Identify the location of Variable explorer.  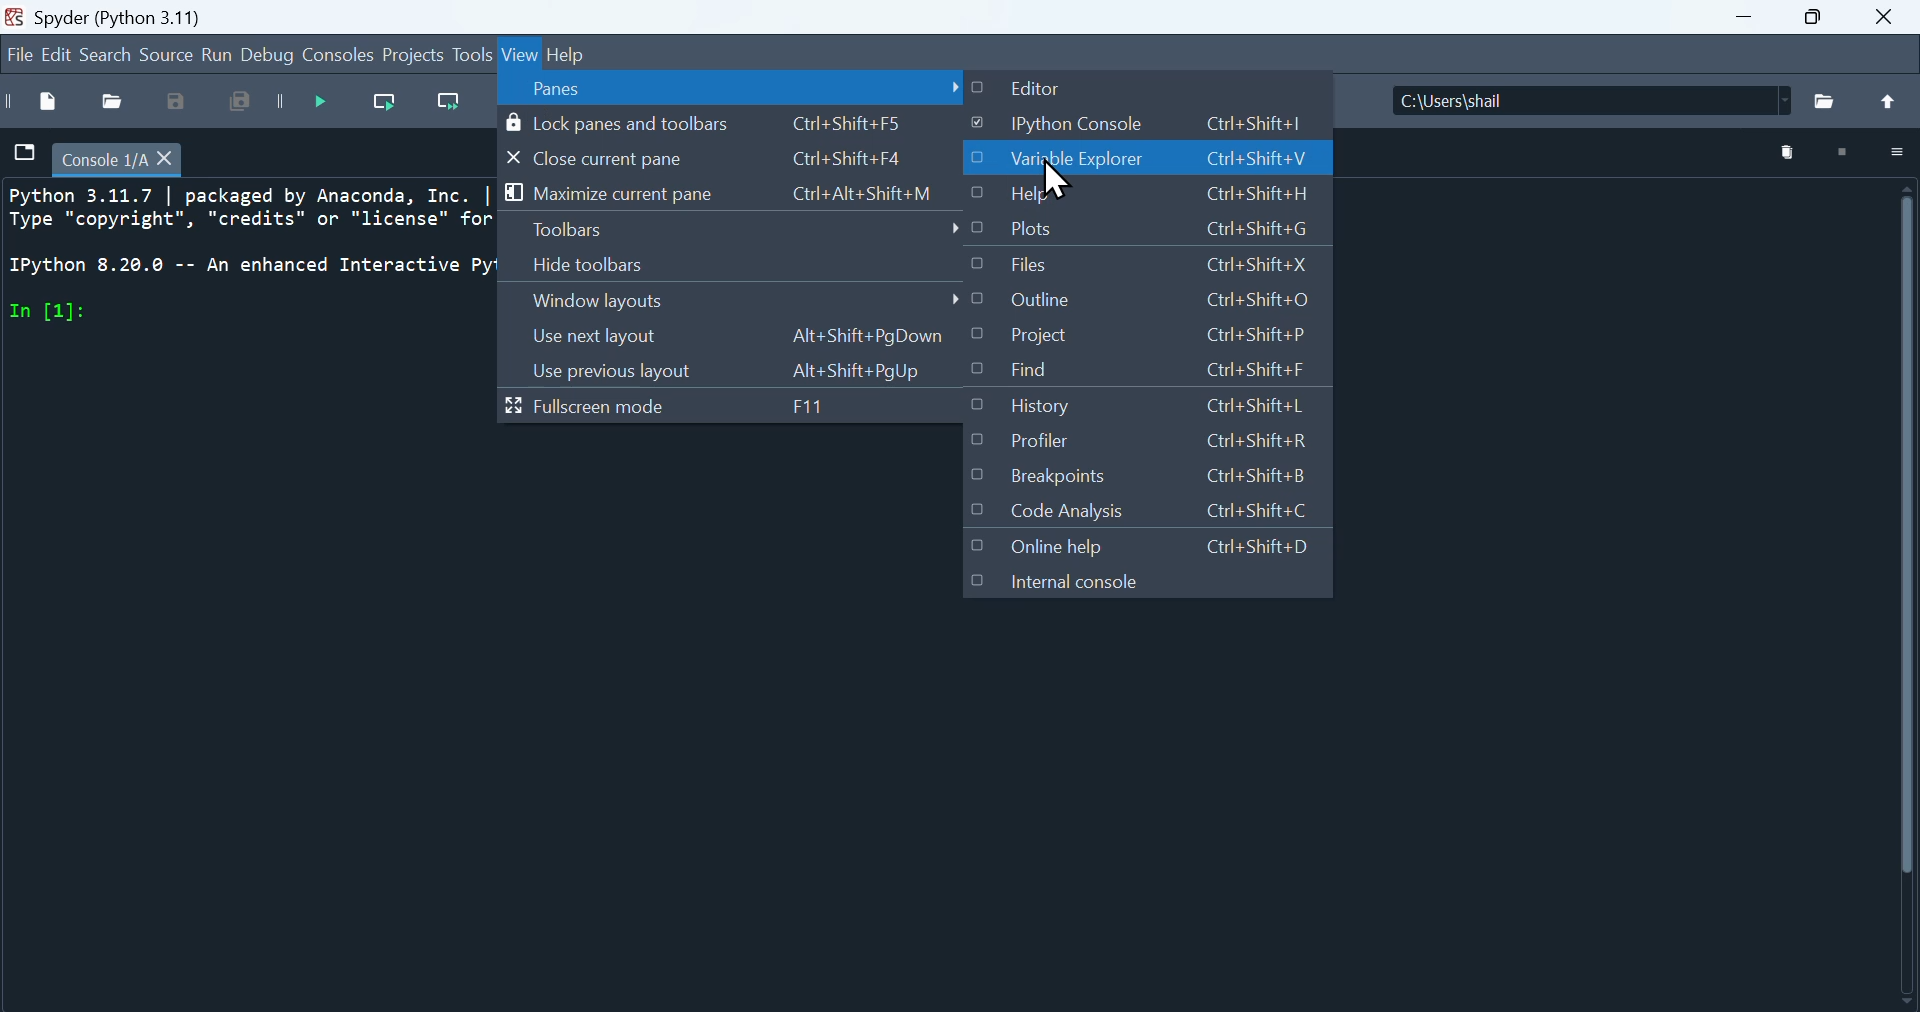
(1139, 158).